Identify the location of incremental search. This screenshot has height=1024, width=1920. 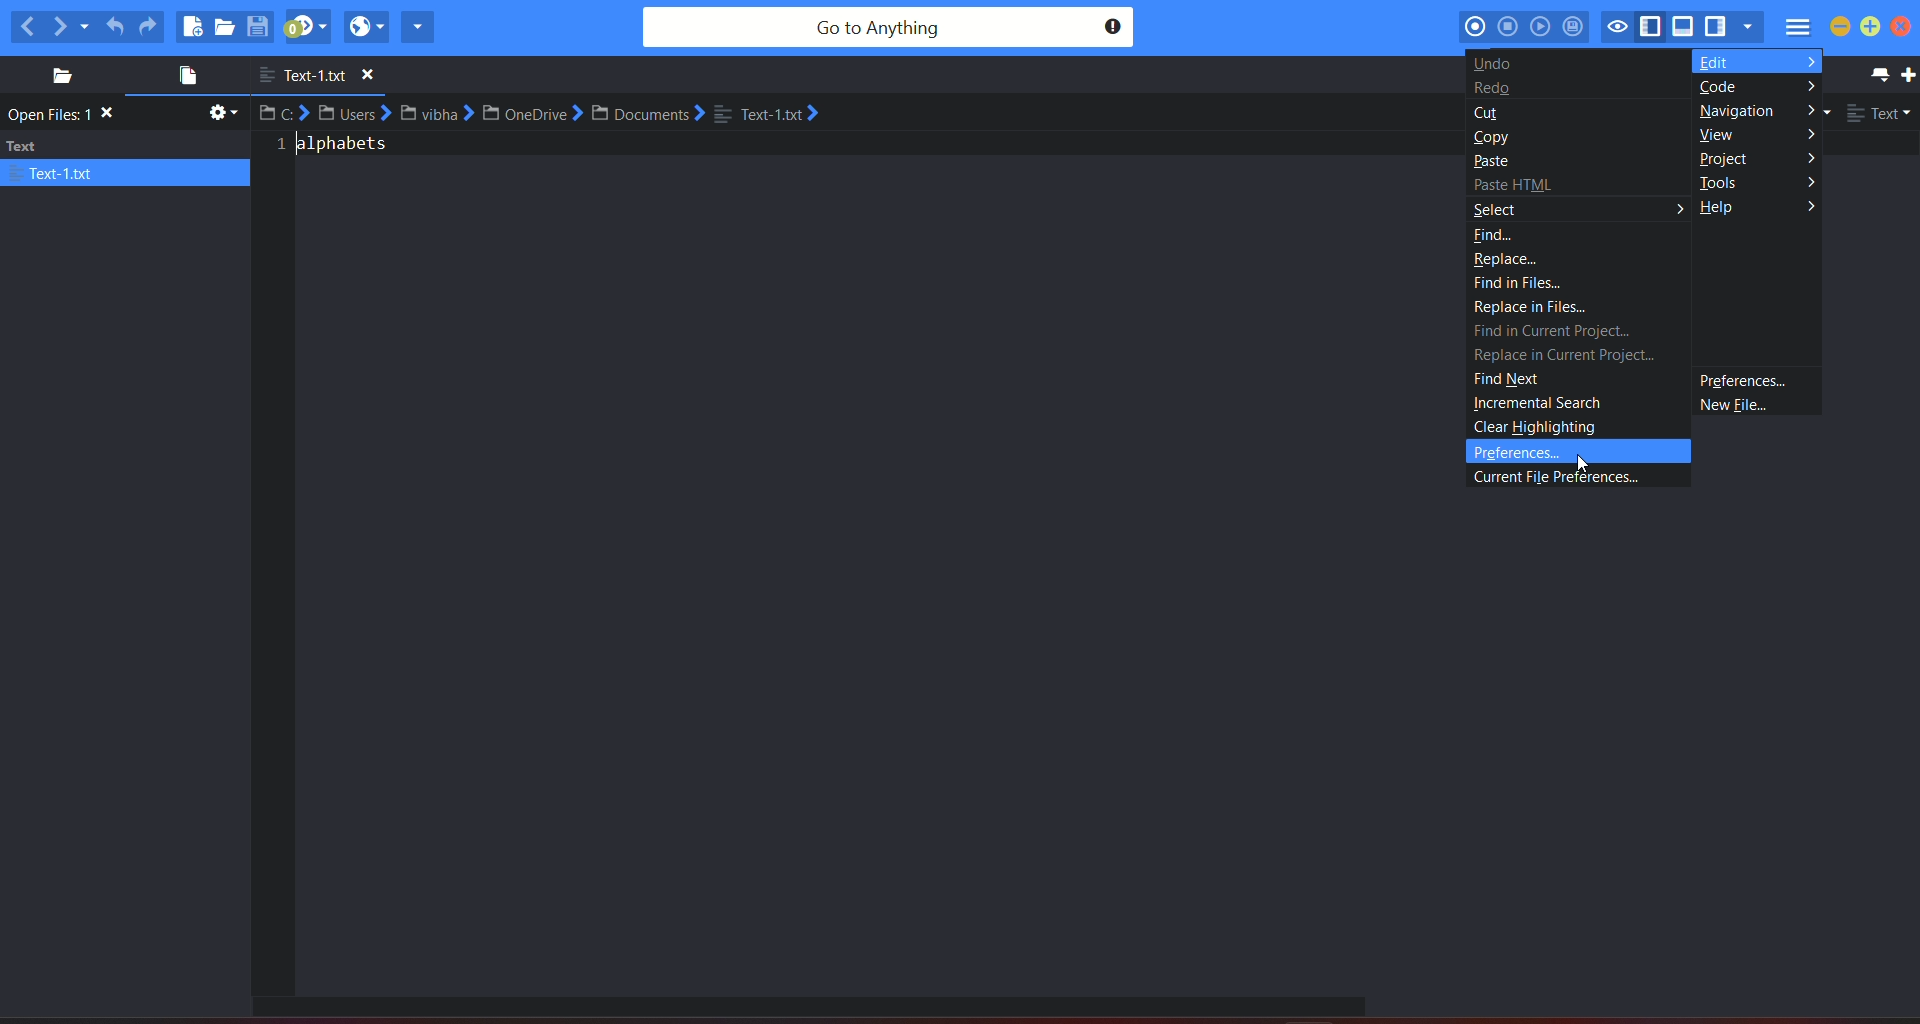
(1540, 402).